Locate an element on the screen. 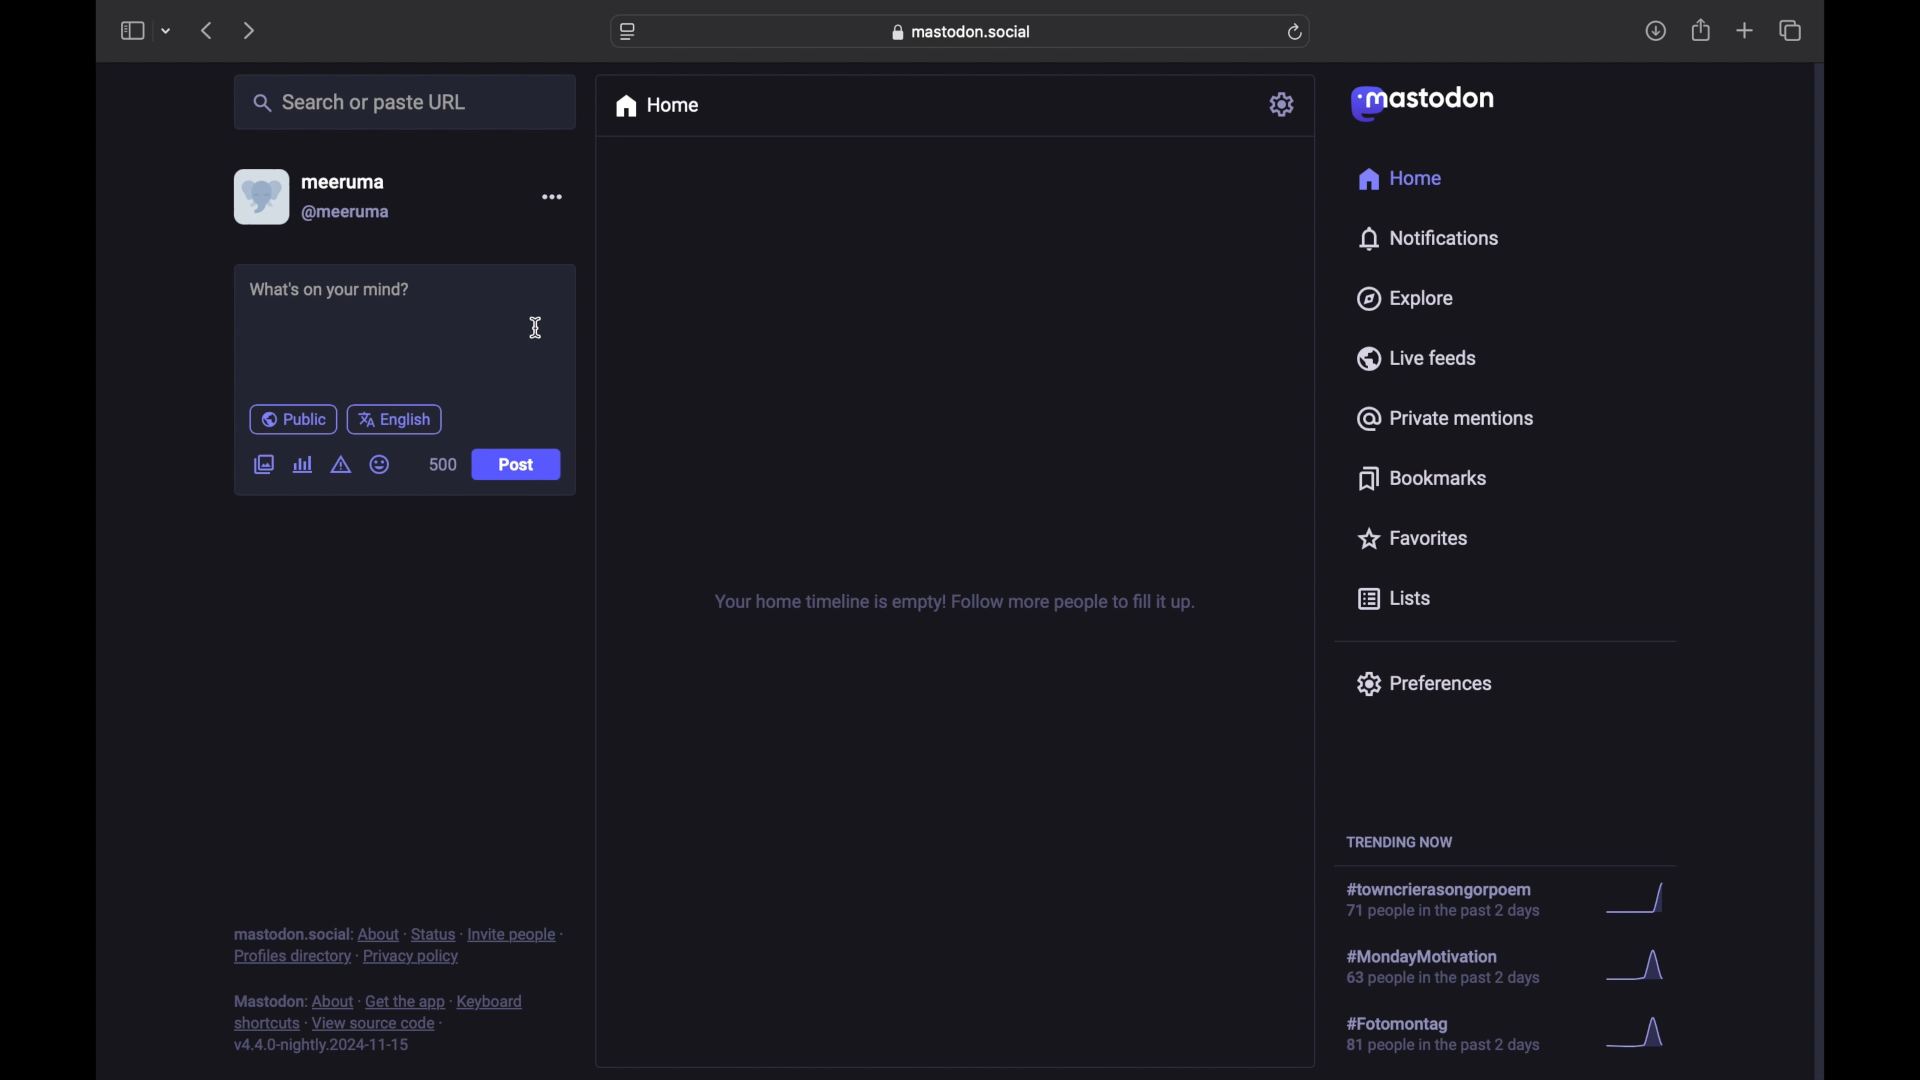 The width and height of the screenshot is (1920, 1080). hashtag trend is located at coordinates (1451, 900).